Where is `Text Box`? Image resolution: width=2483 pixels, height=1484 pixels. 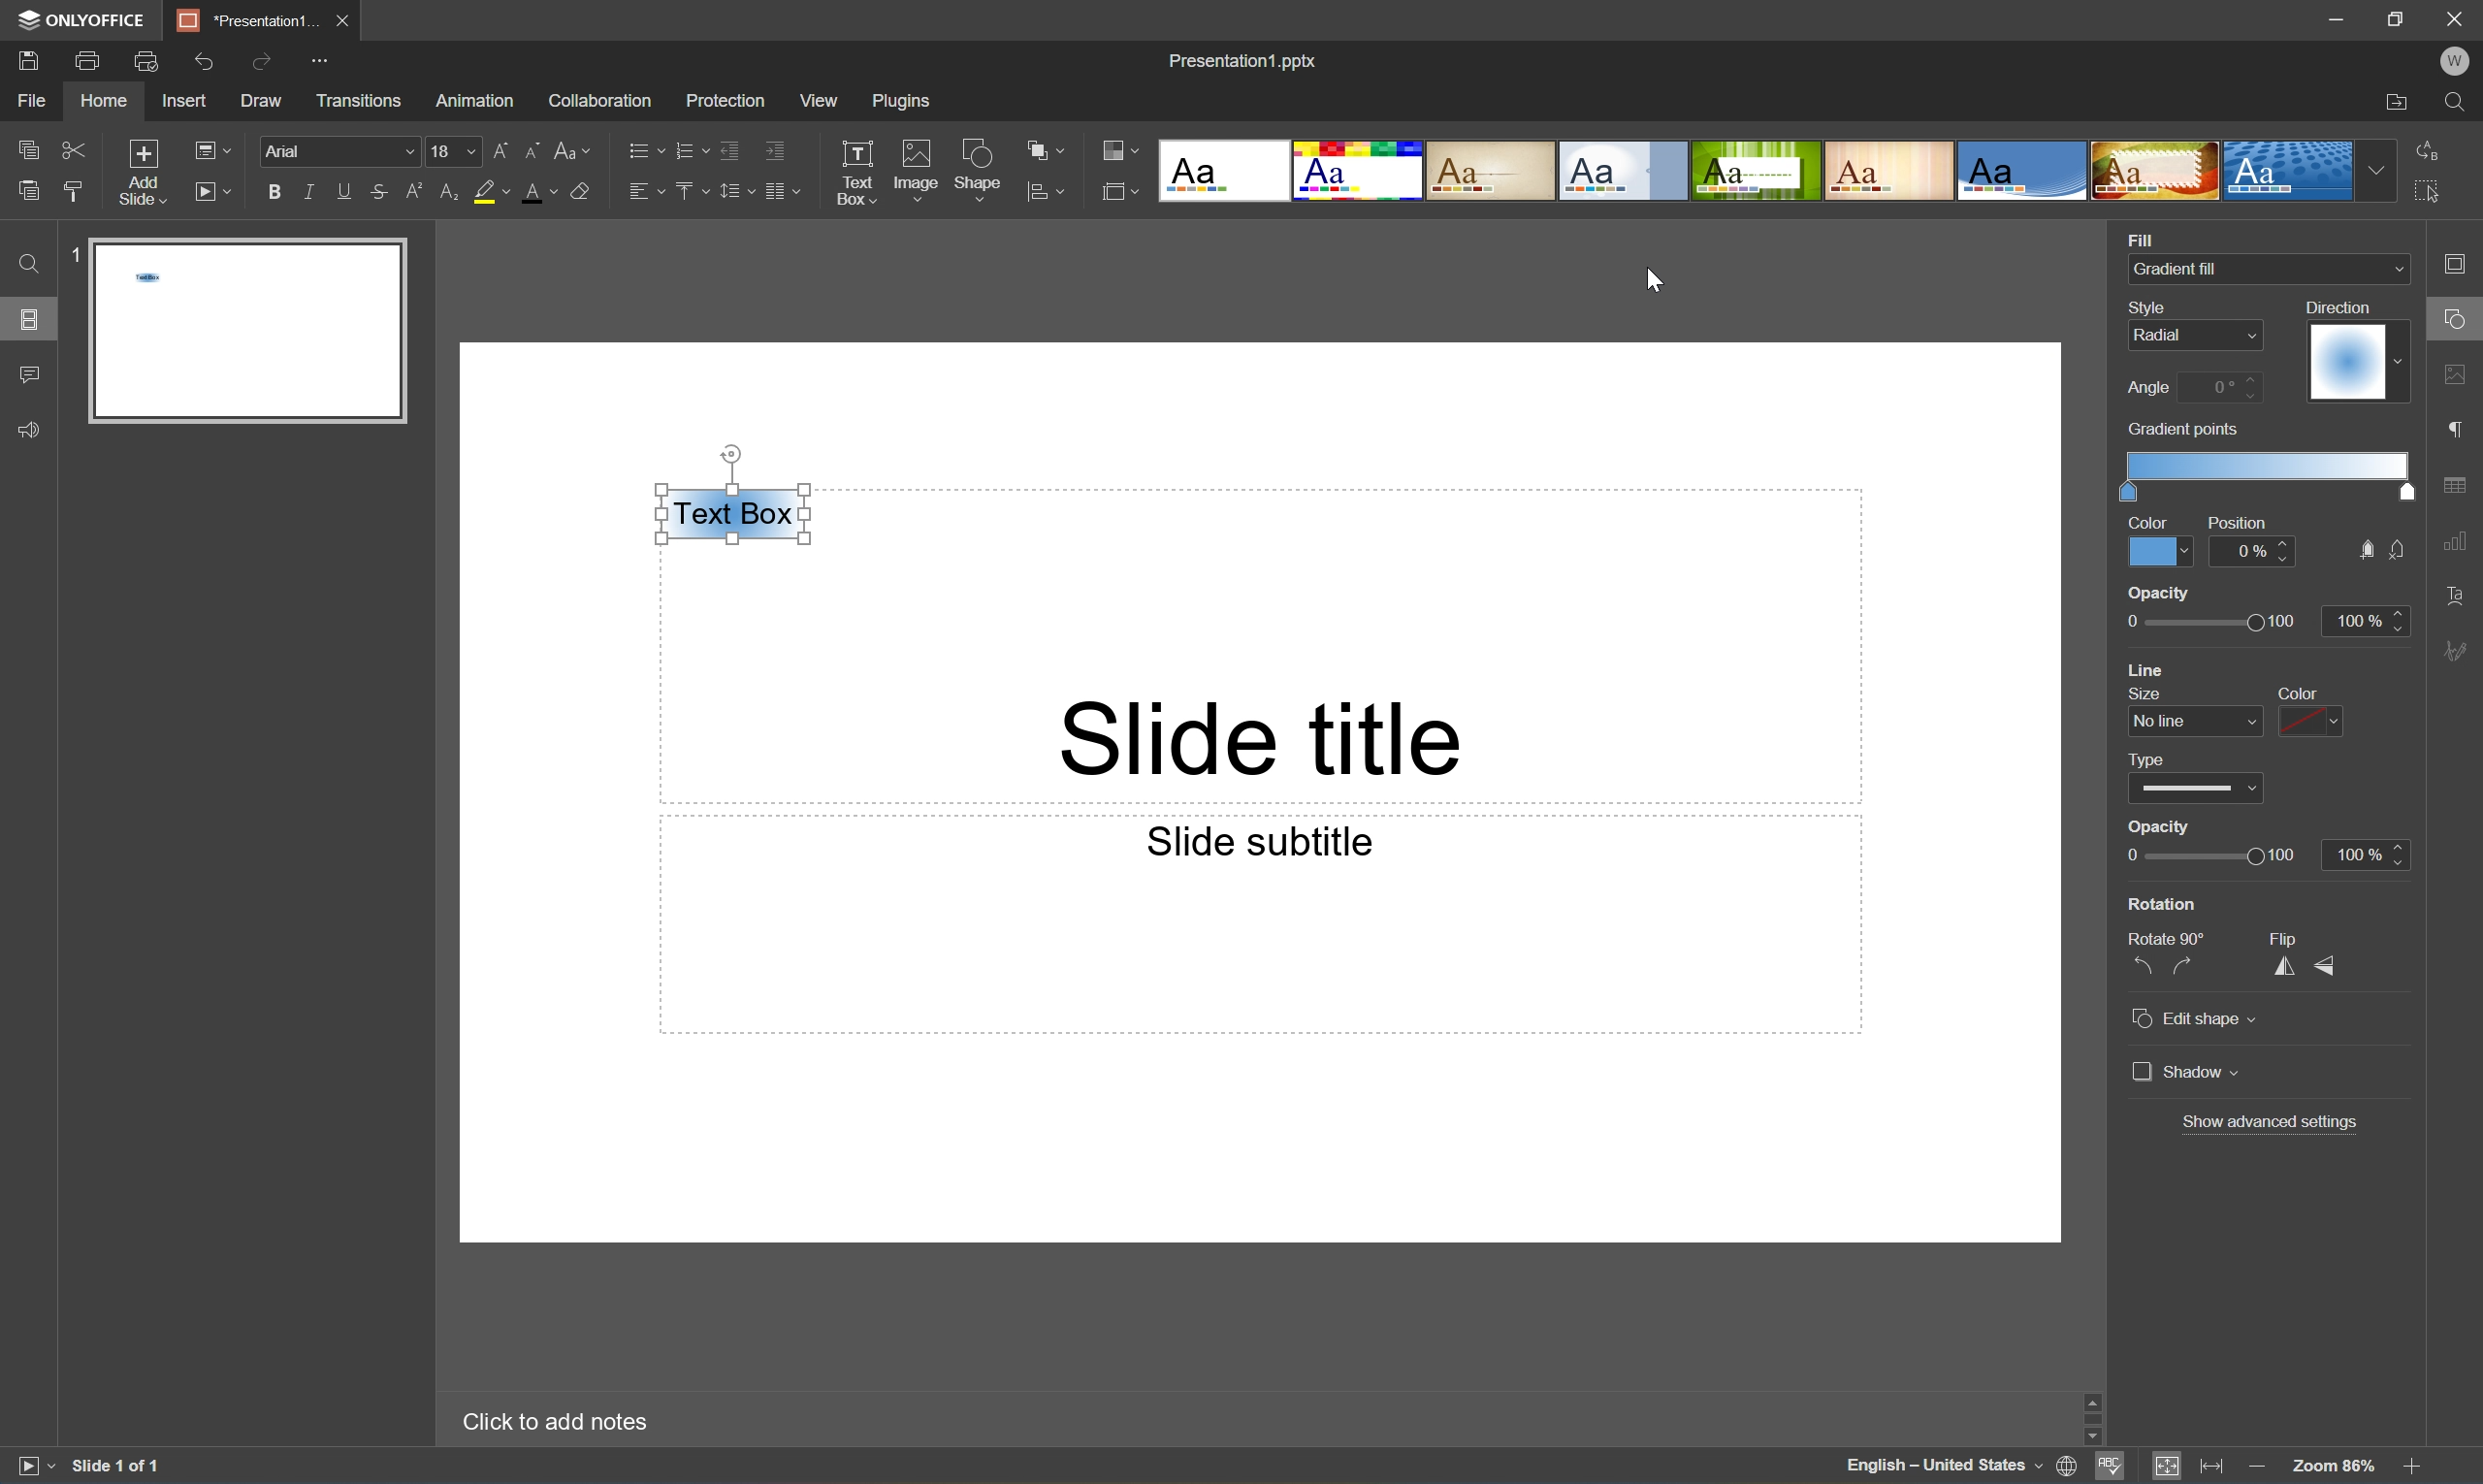 Text Box is located at coordinates (737, 514).